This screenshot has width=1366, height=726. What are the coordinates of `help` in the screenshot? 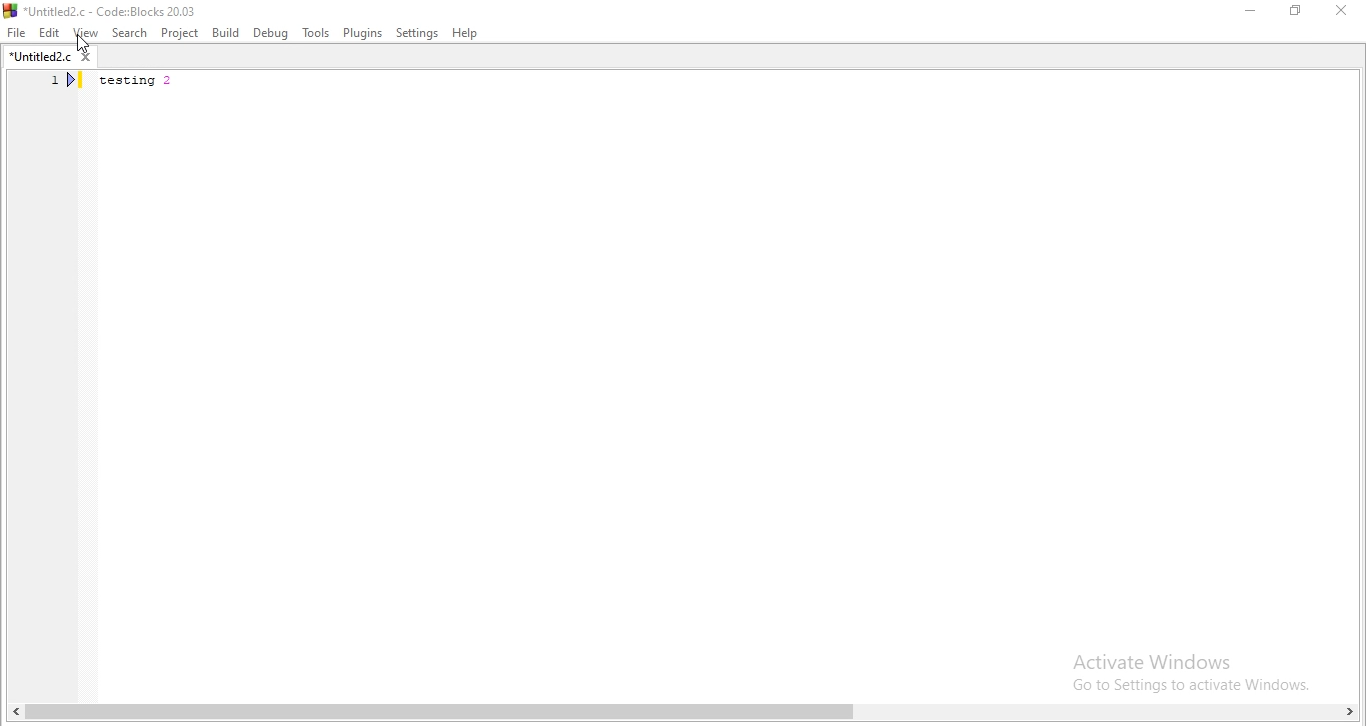 It's located at (464, 33).